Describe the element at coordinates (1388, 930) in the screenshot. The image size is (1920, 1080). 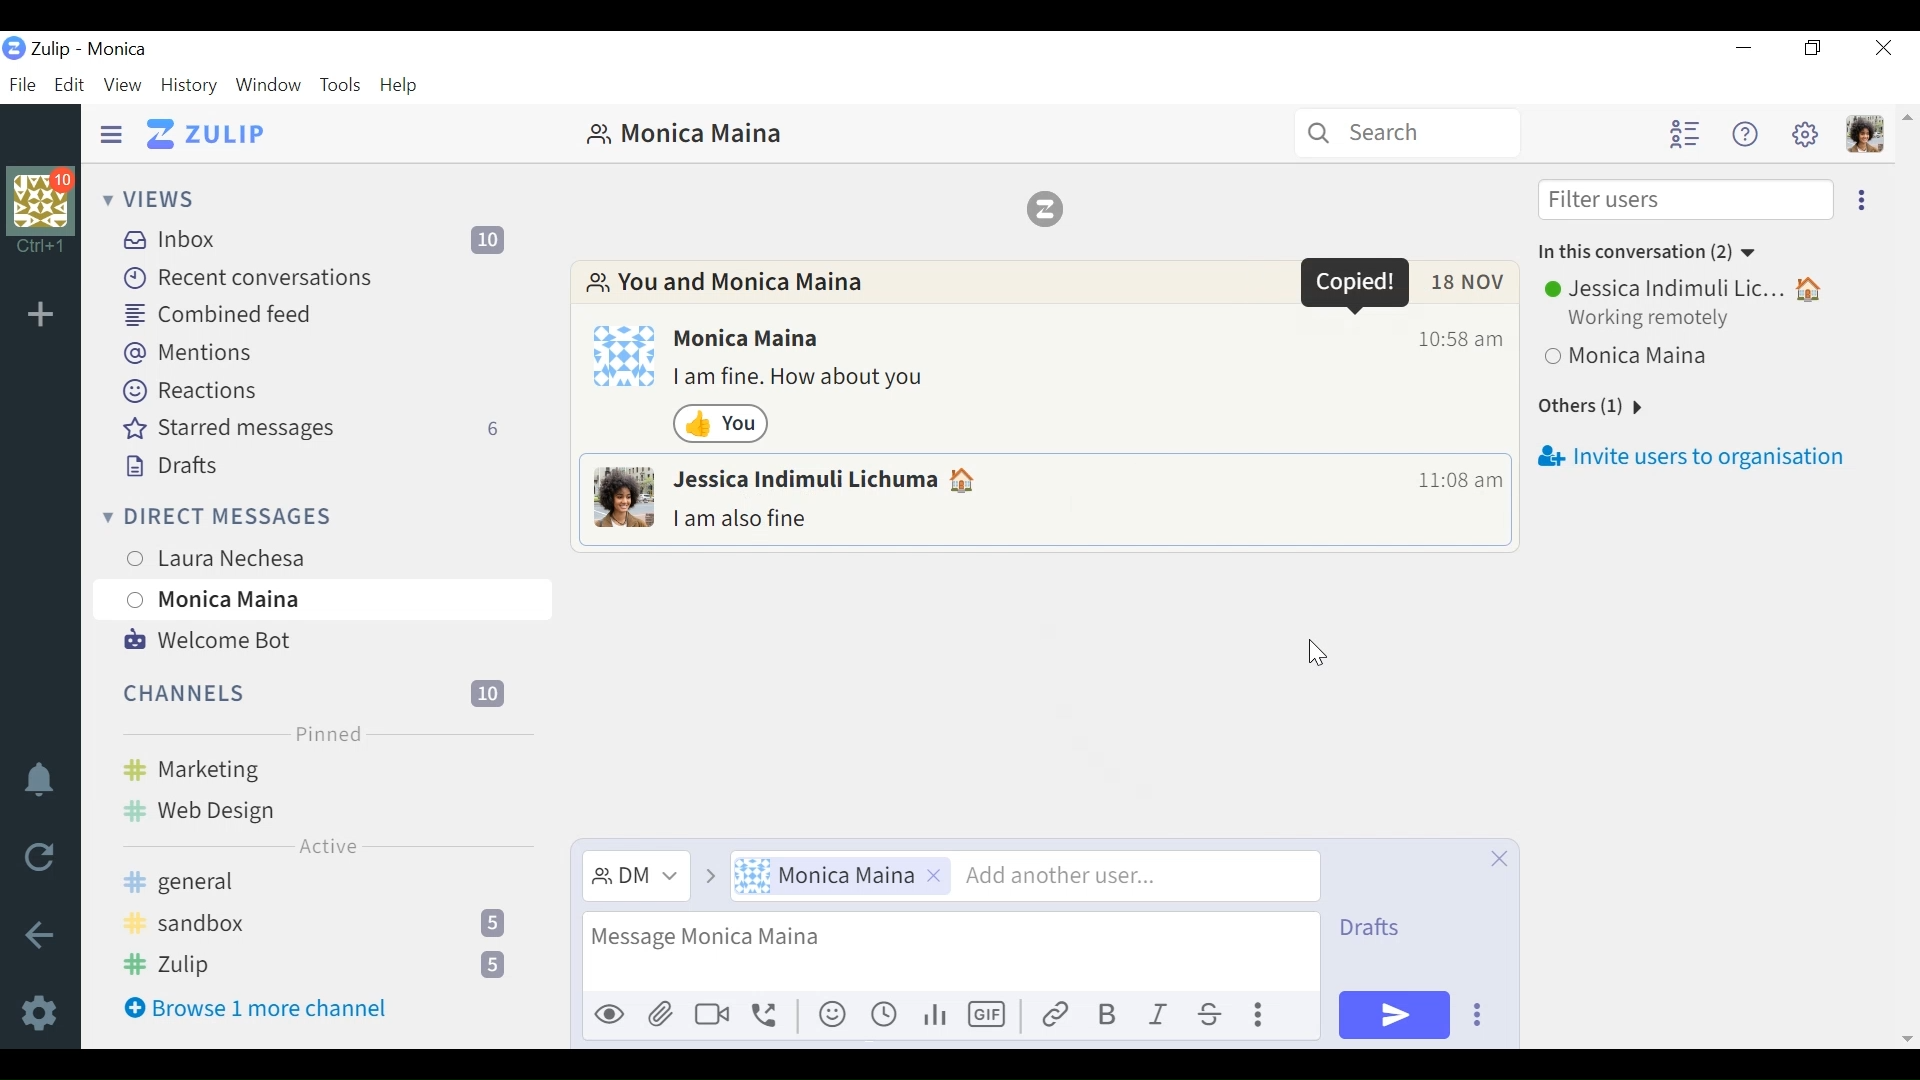
I see `view drafts` at that location.